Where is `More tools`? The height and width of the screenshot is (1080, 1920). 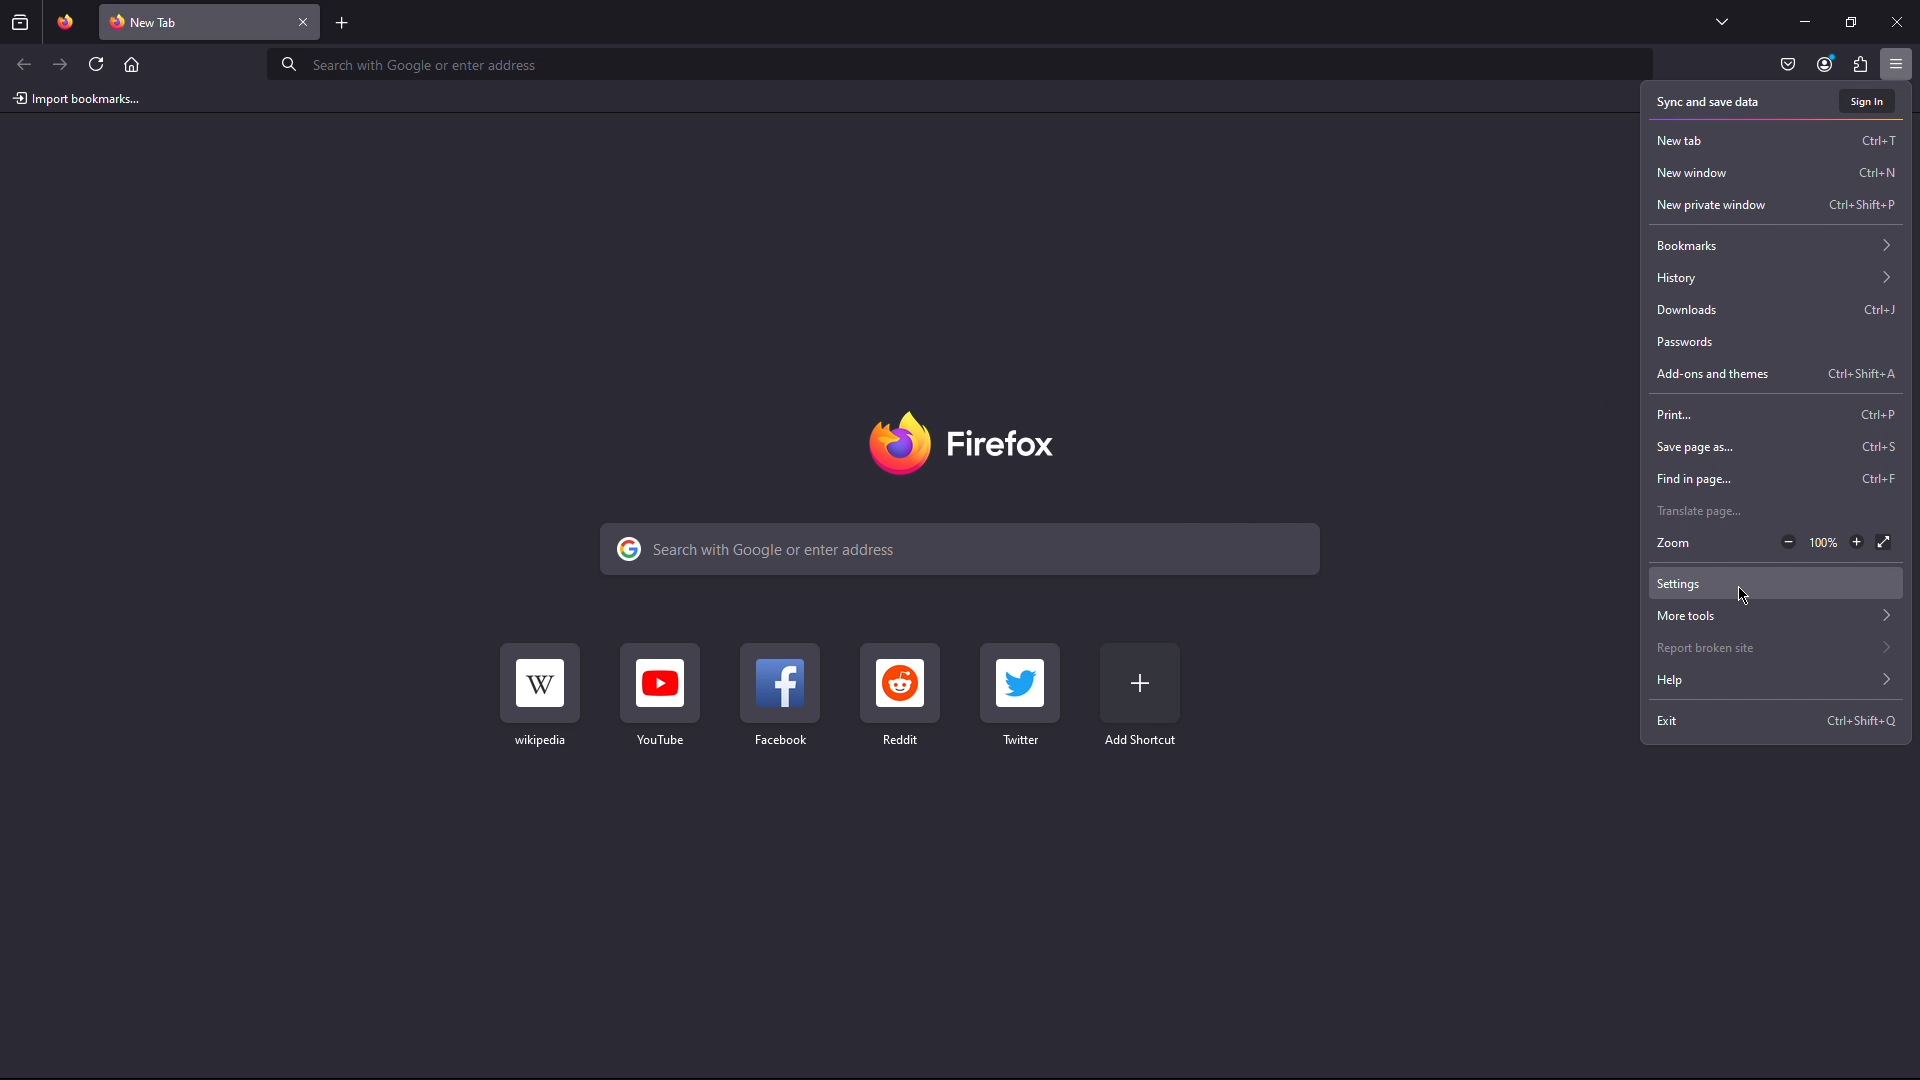 More tools is located at coordinates (1776, 615).